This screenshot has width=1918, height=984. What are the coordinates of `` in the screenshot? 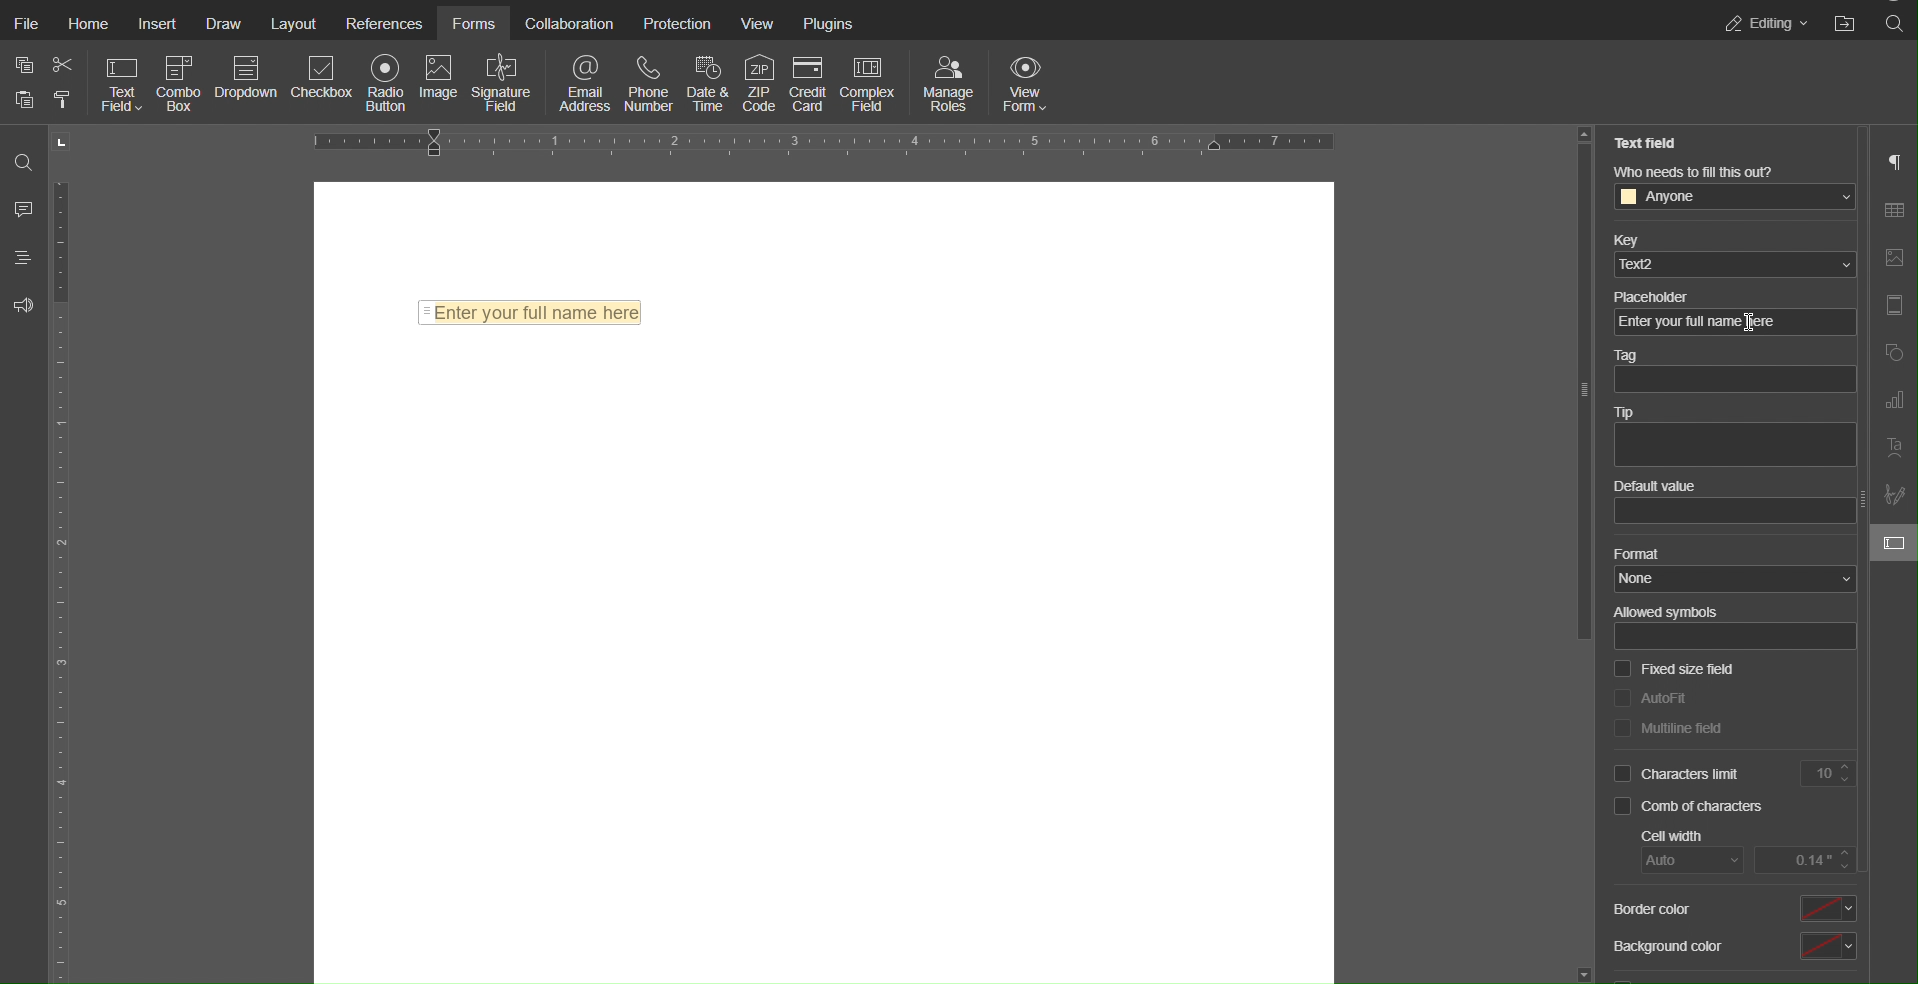 It's located at (1574, 391).